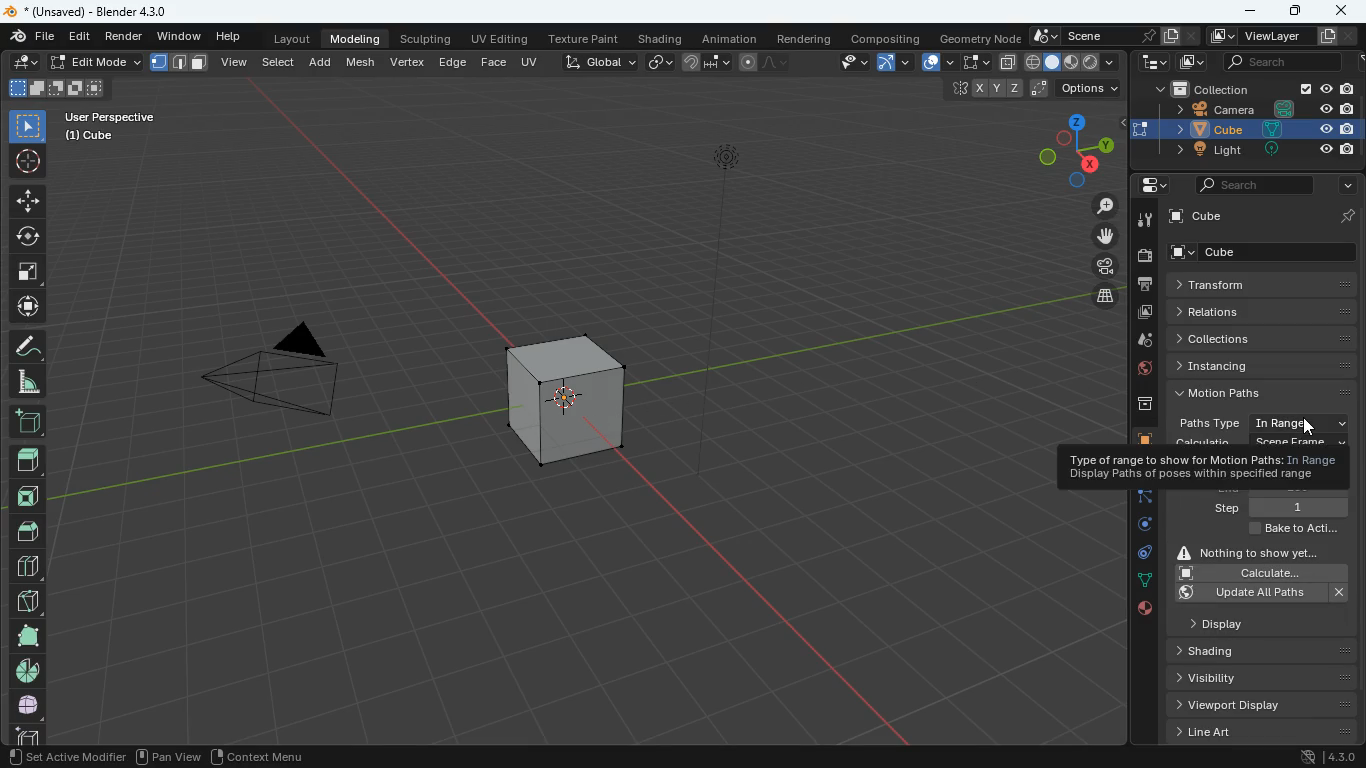 The image size is (1366, 768). What do you see at coordinates (600, 61) in the screenshot?
I see `global` at bounding box center [600, 61].